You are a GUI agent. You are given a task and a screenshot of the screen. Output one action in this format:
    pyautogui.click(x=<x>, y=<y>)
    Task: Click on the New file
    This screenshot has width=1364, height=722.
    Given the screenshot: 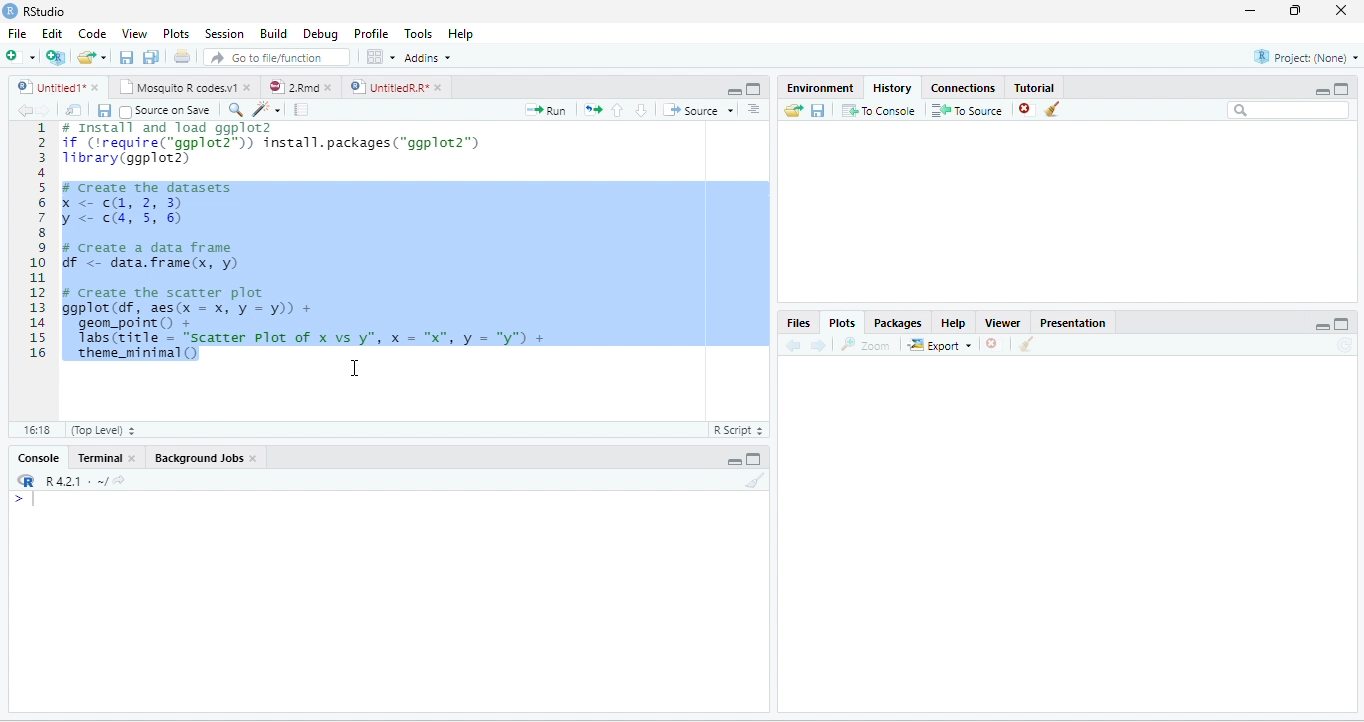 What is the action you would take?
    pyautogui.click(x=21, y=56)
    